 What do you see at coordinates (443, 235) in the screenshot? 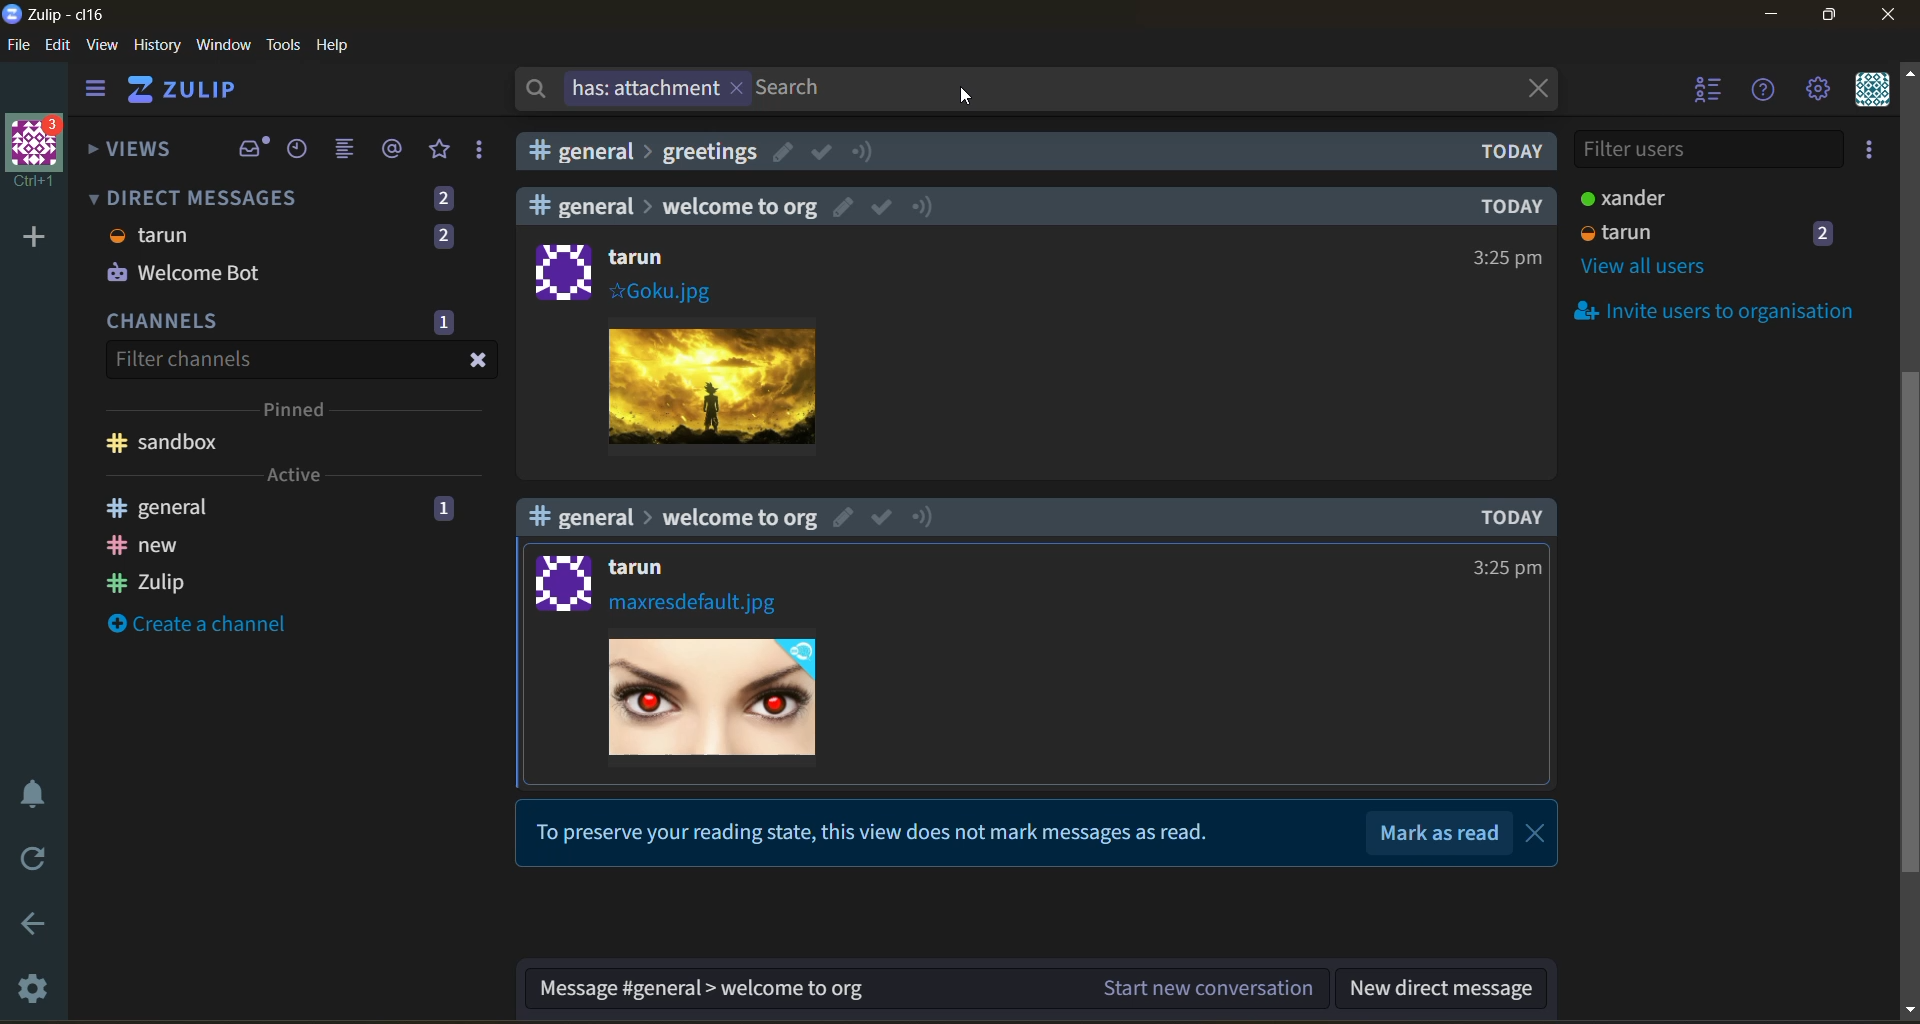
I see `2` at bounding box center [443, 235].